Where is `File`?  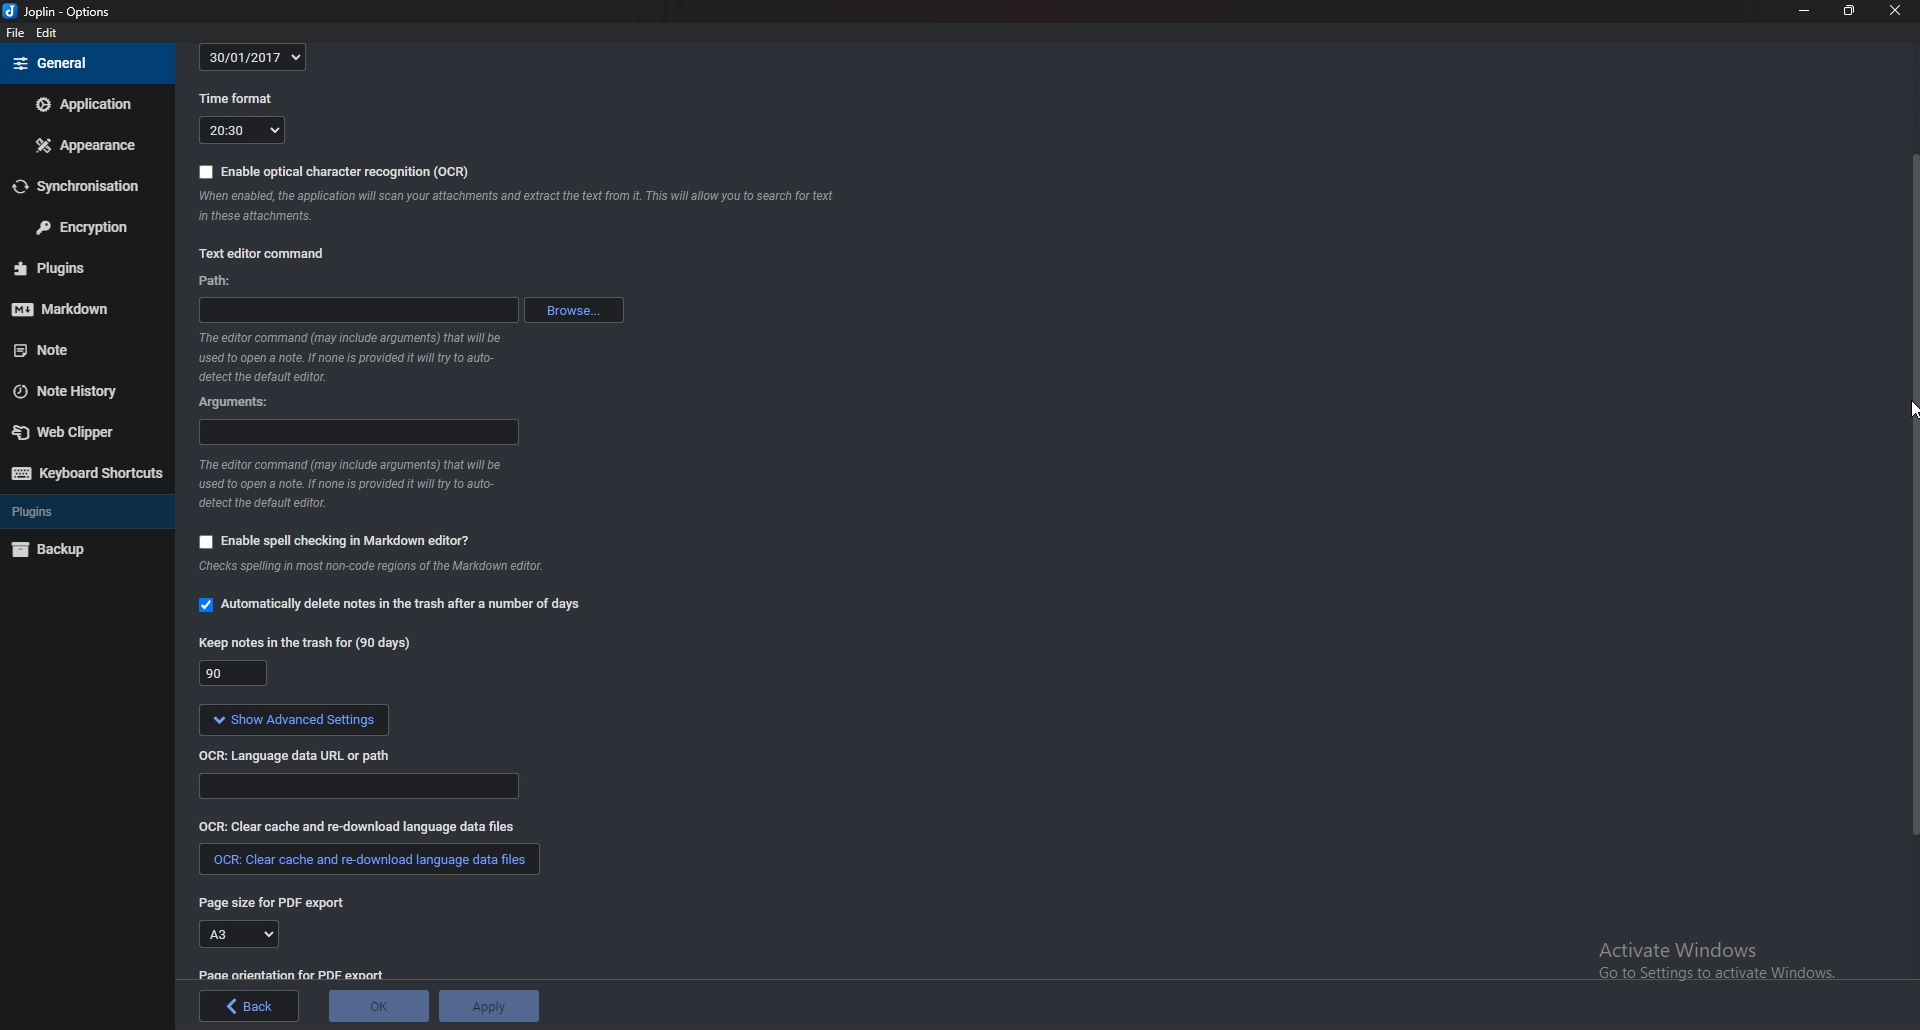
File is located at coordinates (16, 33).